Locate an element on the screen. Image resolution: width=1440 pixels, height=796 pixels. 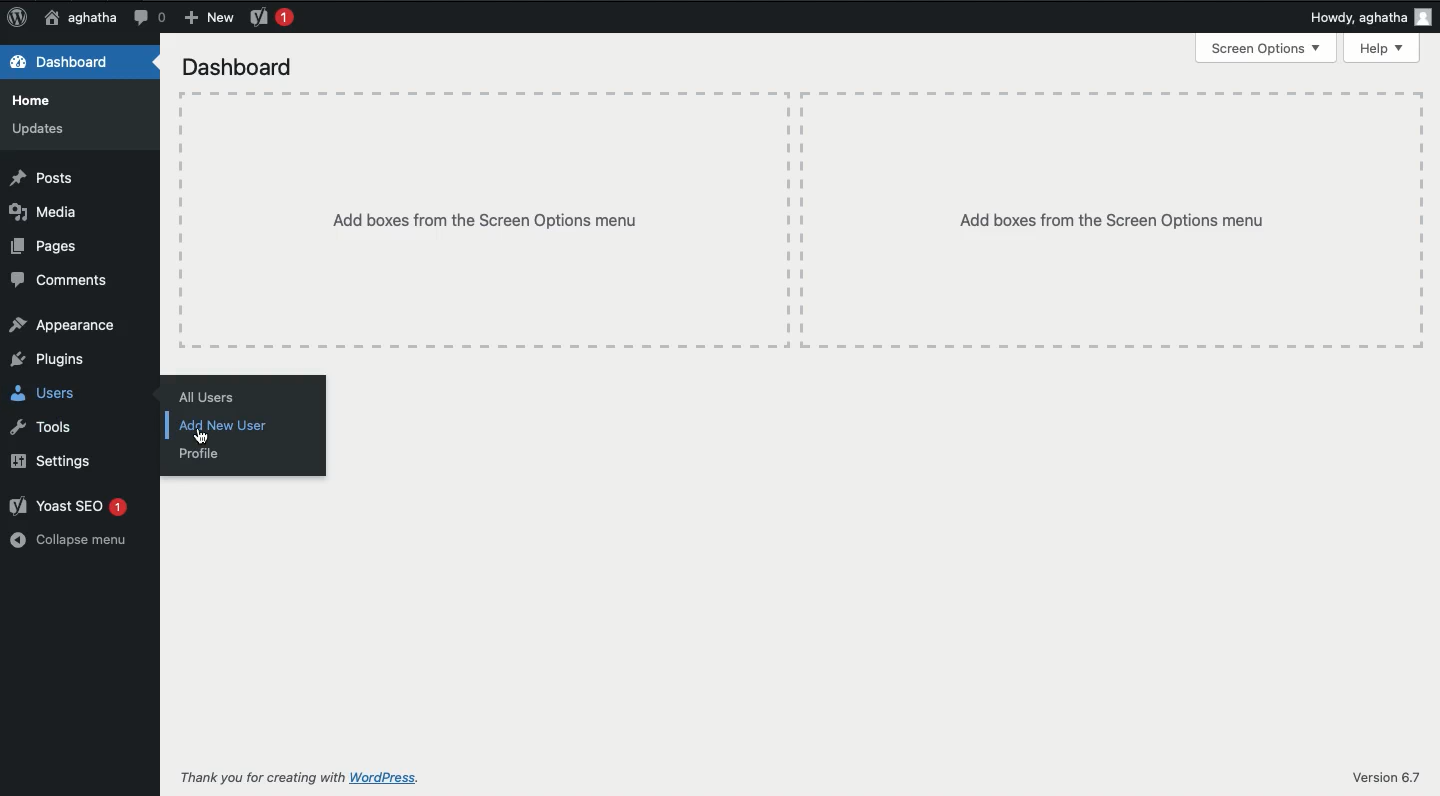
All users is located at coordinates (210, 396).